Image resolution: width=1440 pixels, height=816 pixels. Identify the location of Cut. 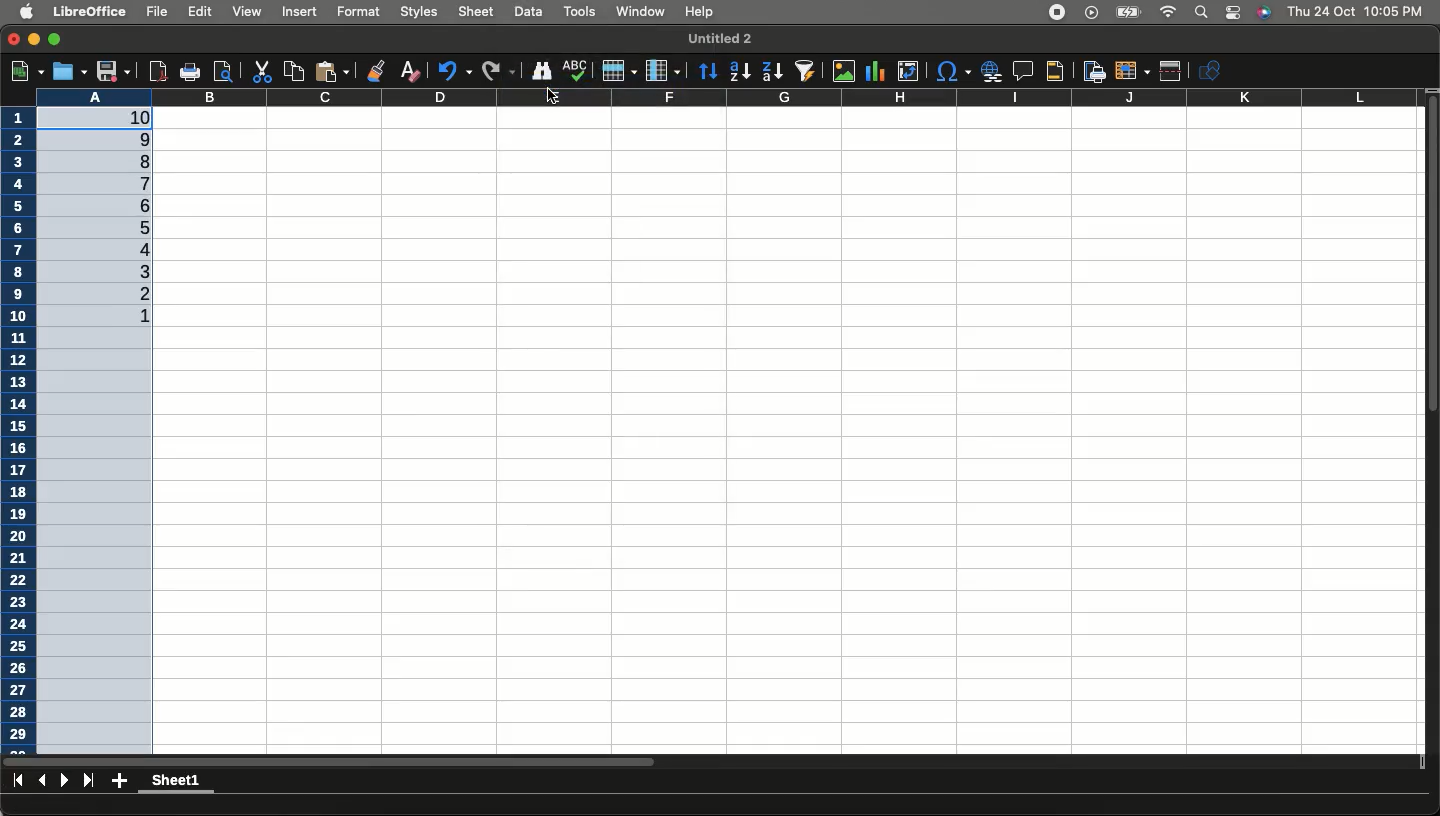
(260, 71).